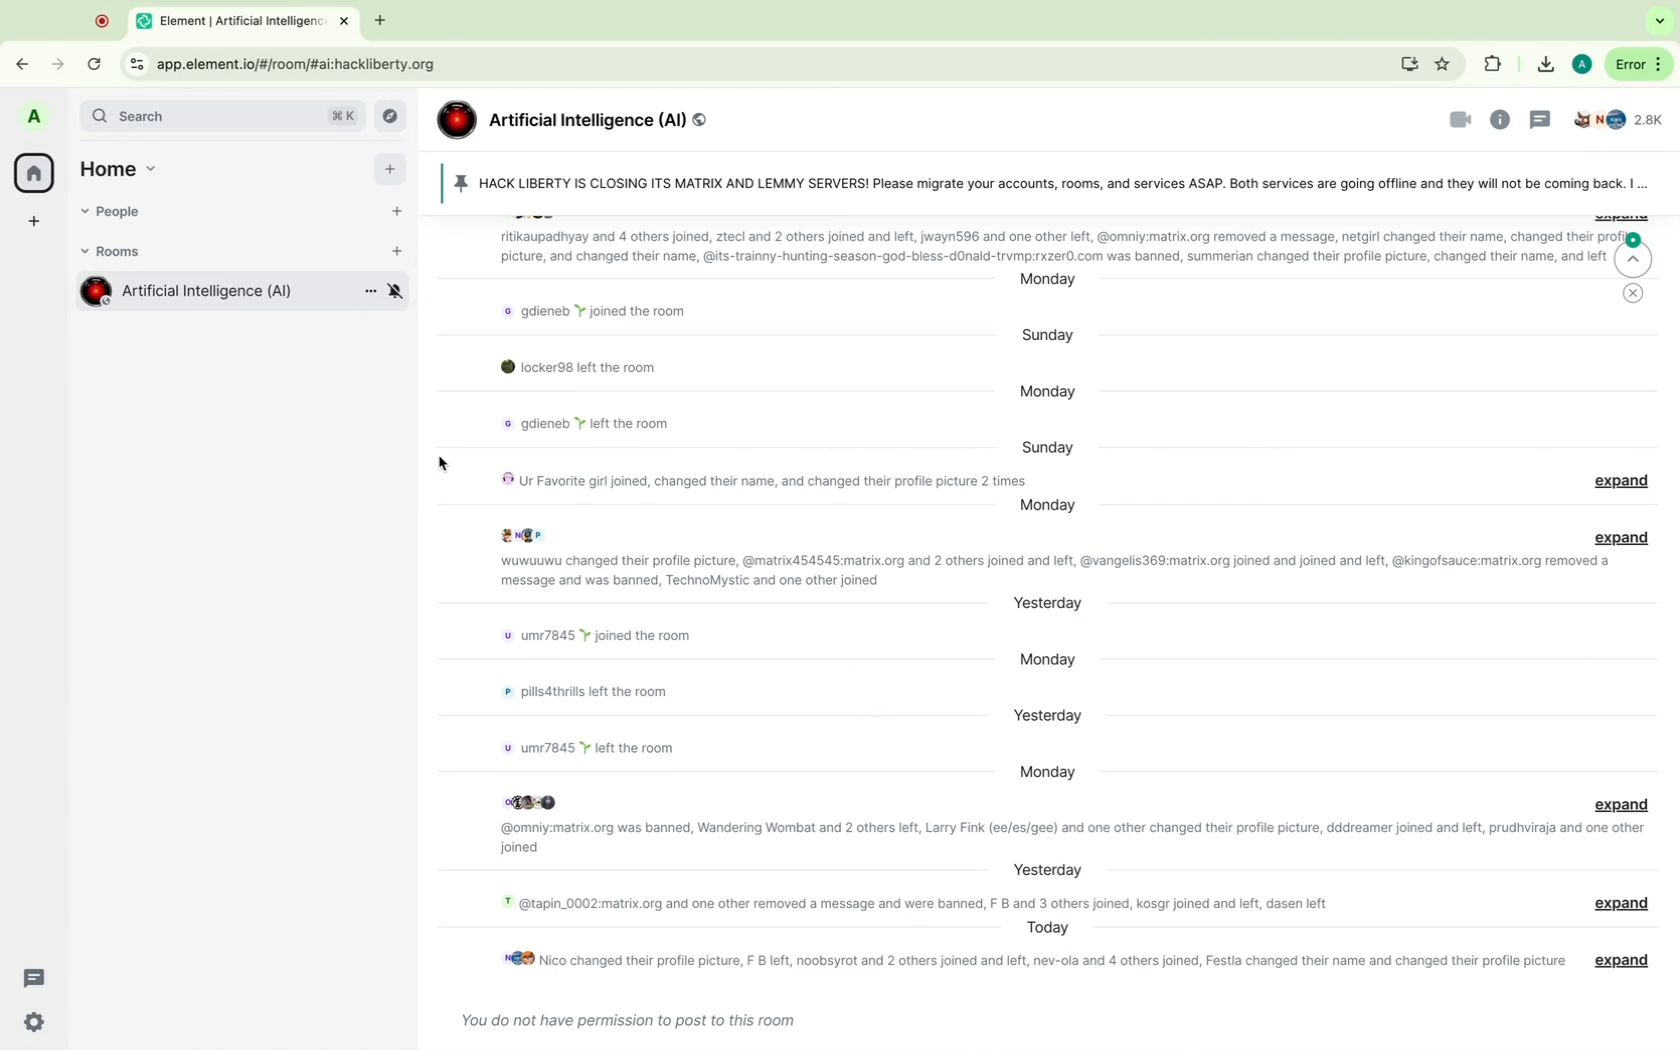 This screenshot has height=1050, width=1680. I want to click on day, so click(1043, 929).